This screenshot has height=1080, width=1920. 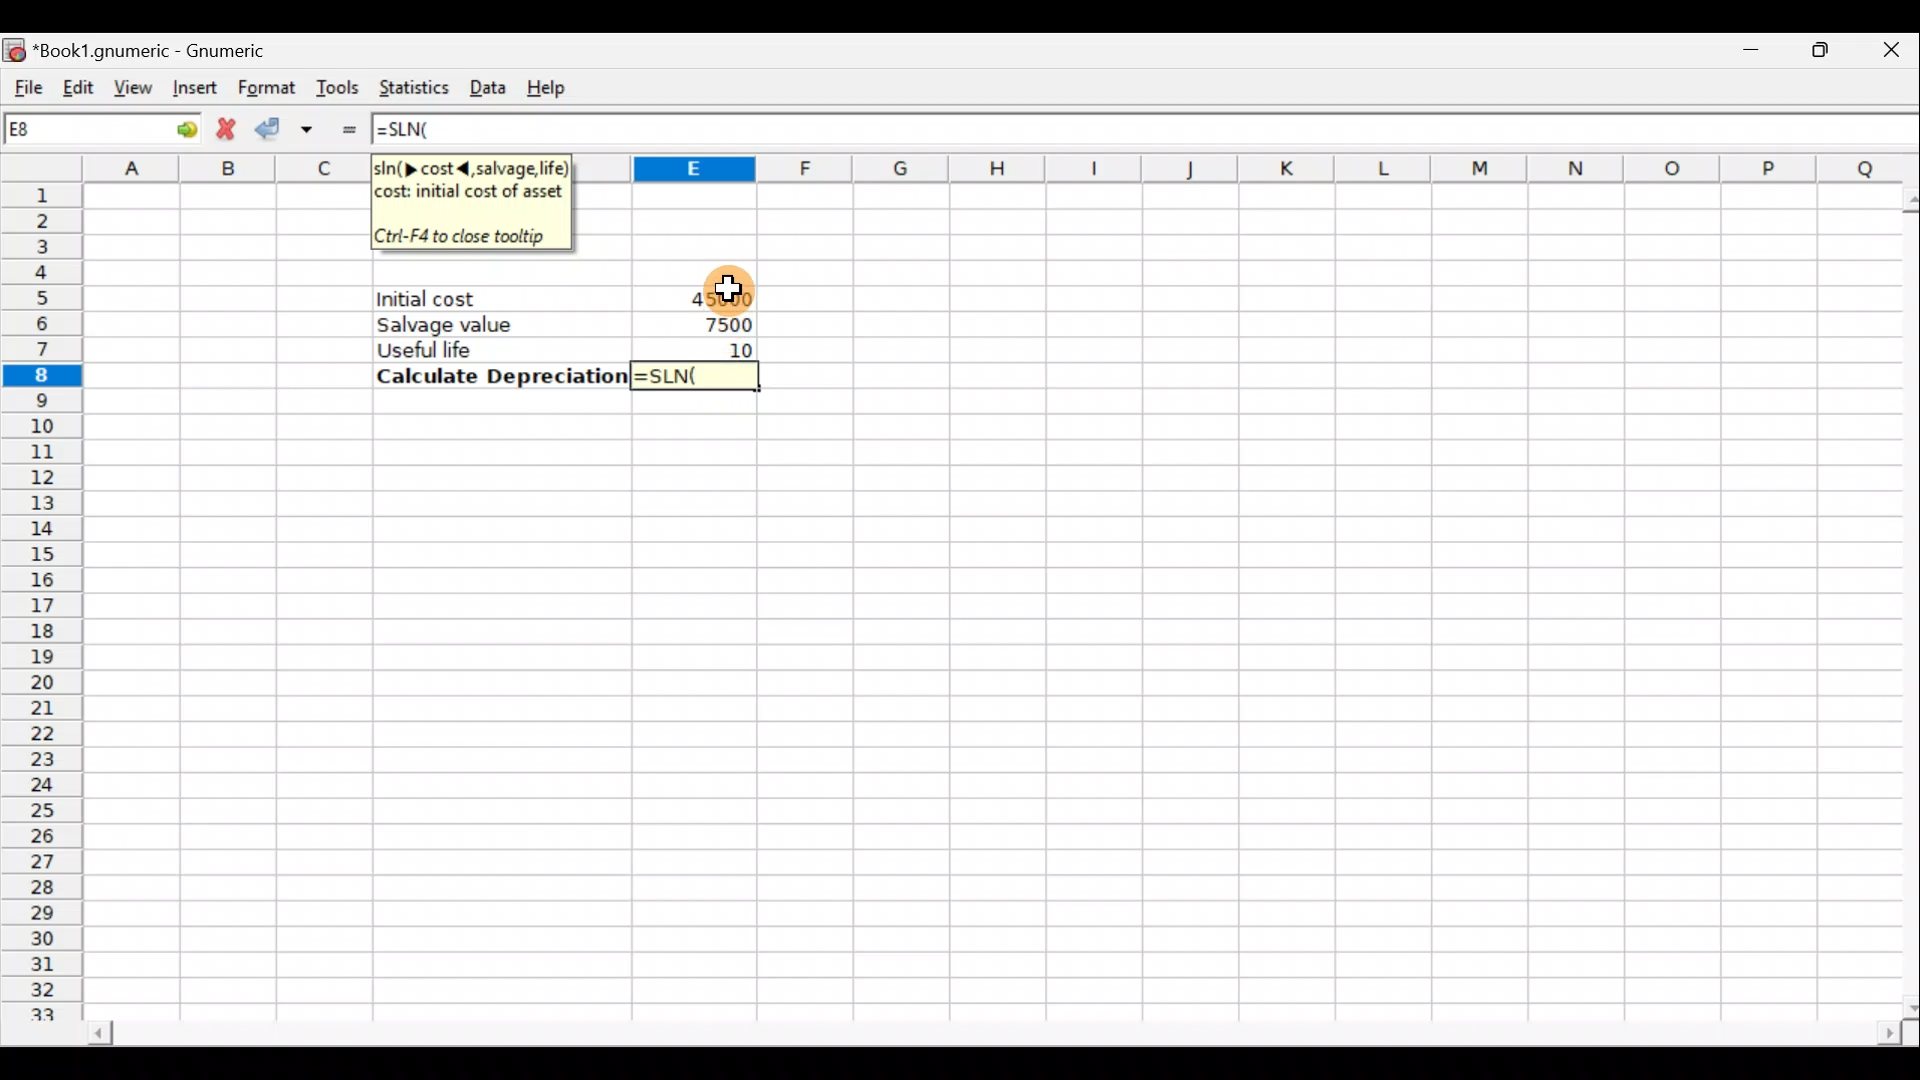 What do you see at coordinates (496, 376) in the screenshot?
I see `Calculate Depreciation` at bounding box center [496, 376].